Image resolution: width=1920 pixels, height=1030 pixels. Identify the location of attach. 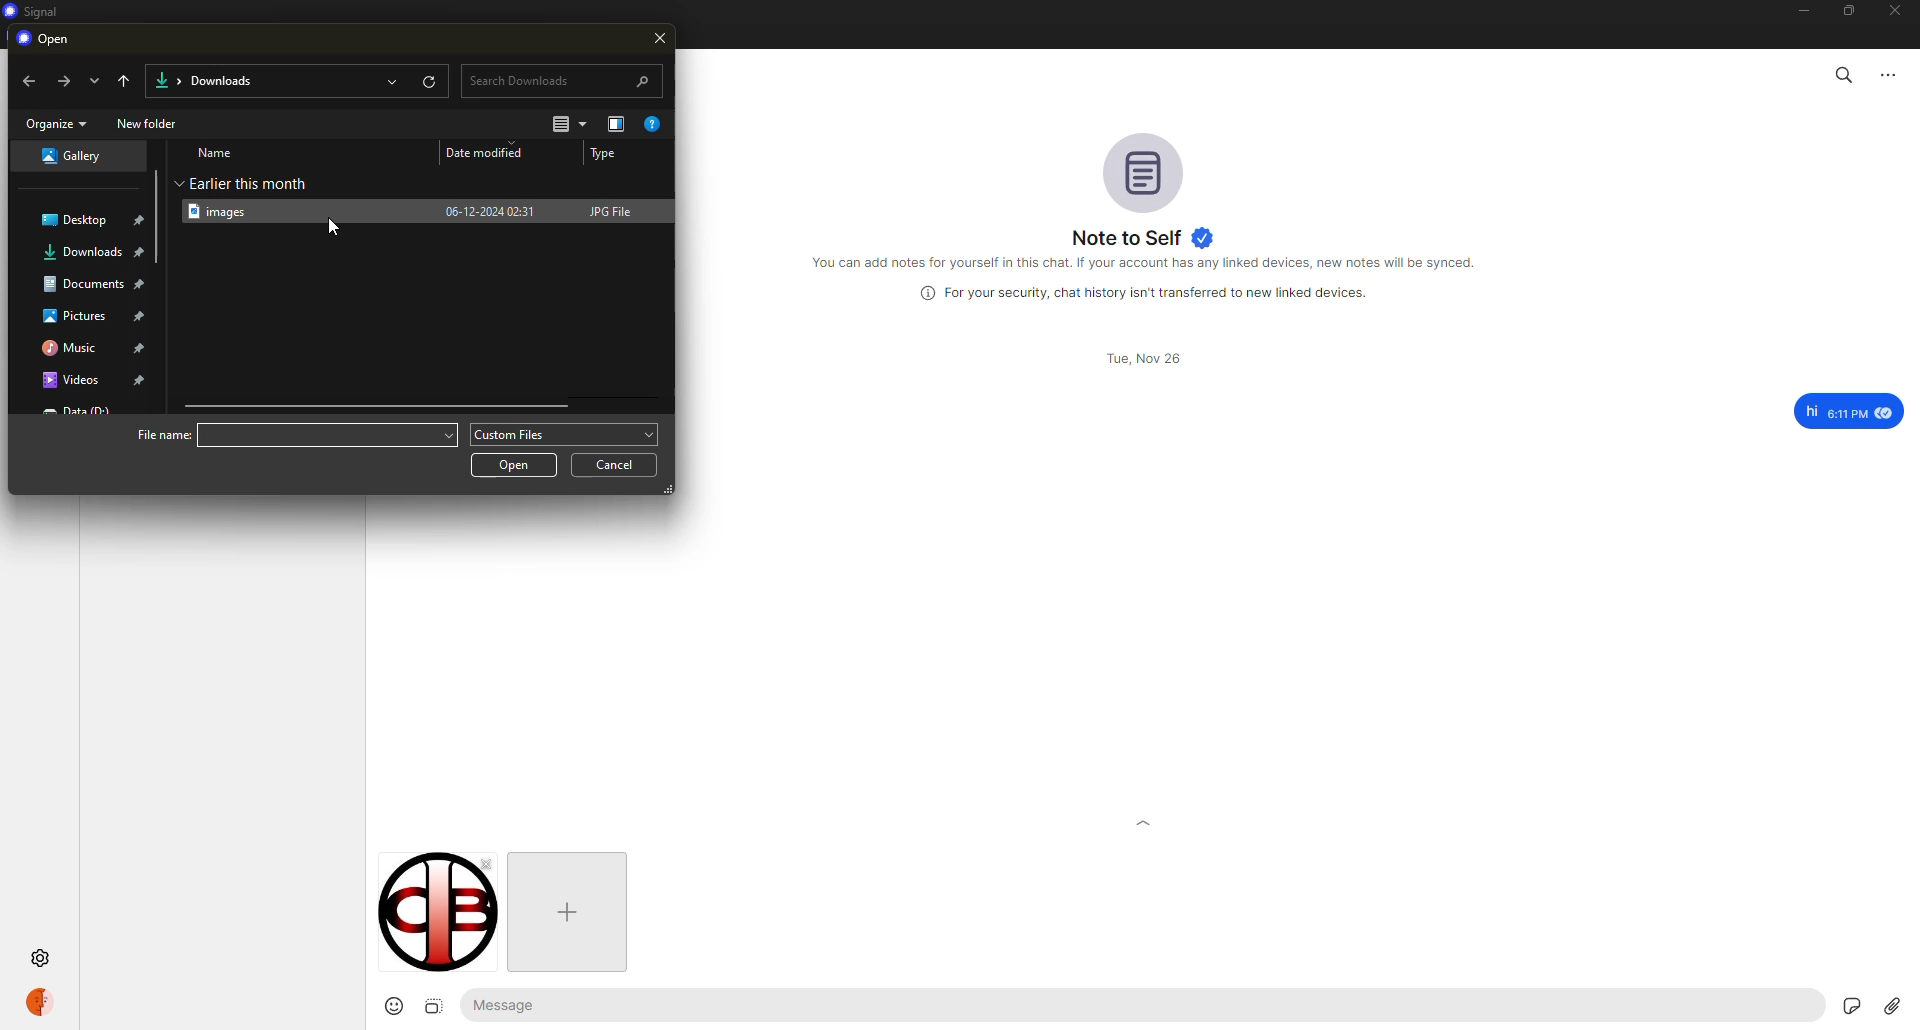
(1892, 1006).